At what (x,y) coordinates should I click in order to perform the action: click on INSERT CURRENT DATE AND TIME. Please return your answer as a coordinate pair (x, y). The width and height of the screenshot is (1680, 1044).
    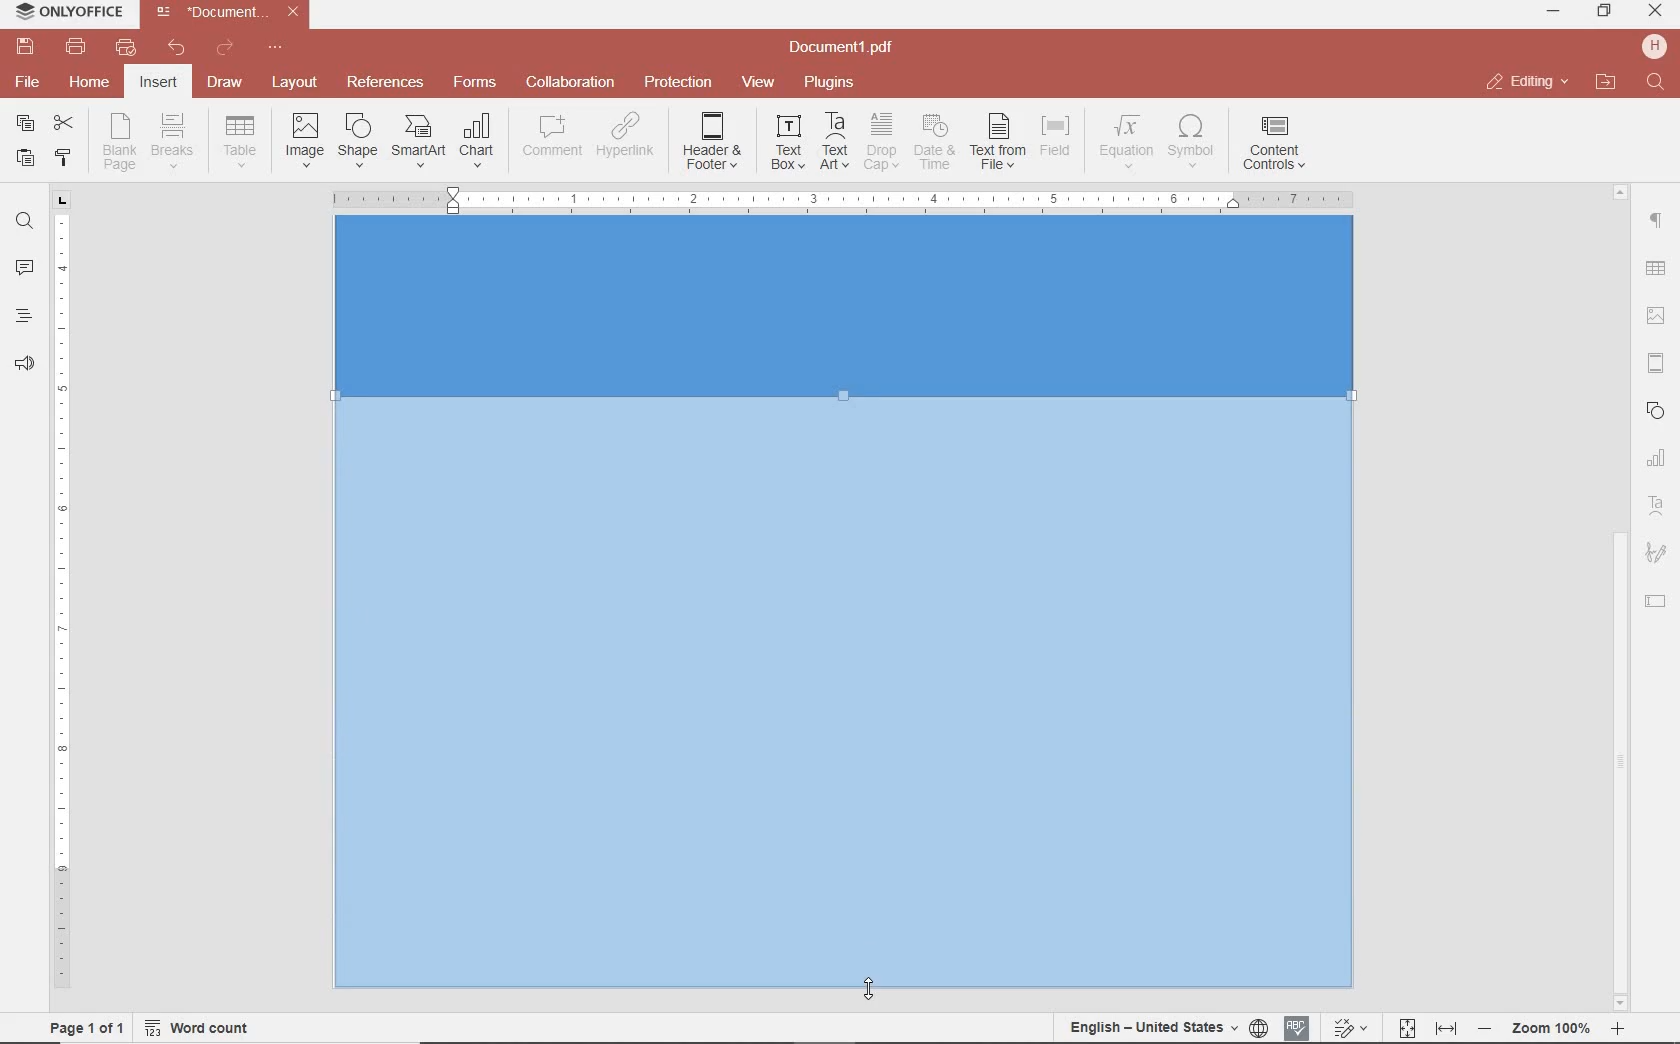
    Looking at the image, I should click on (932, 143).